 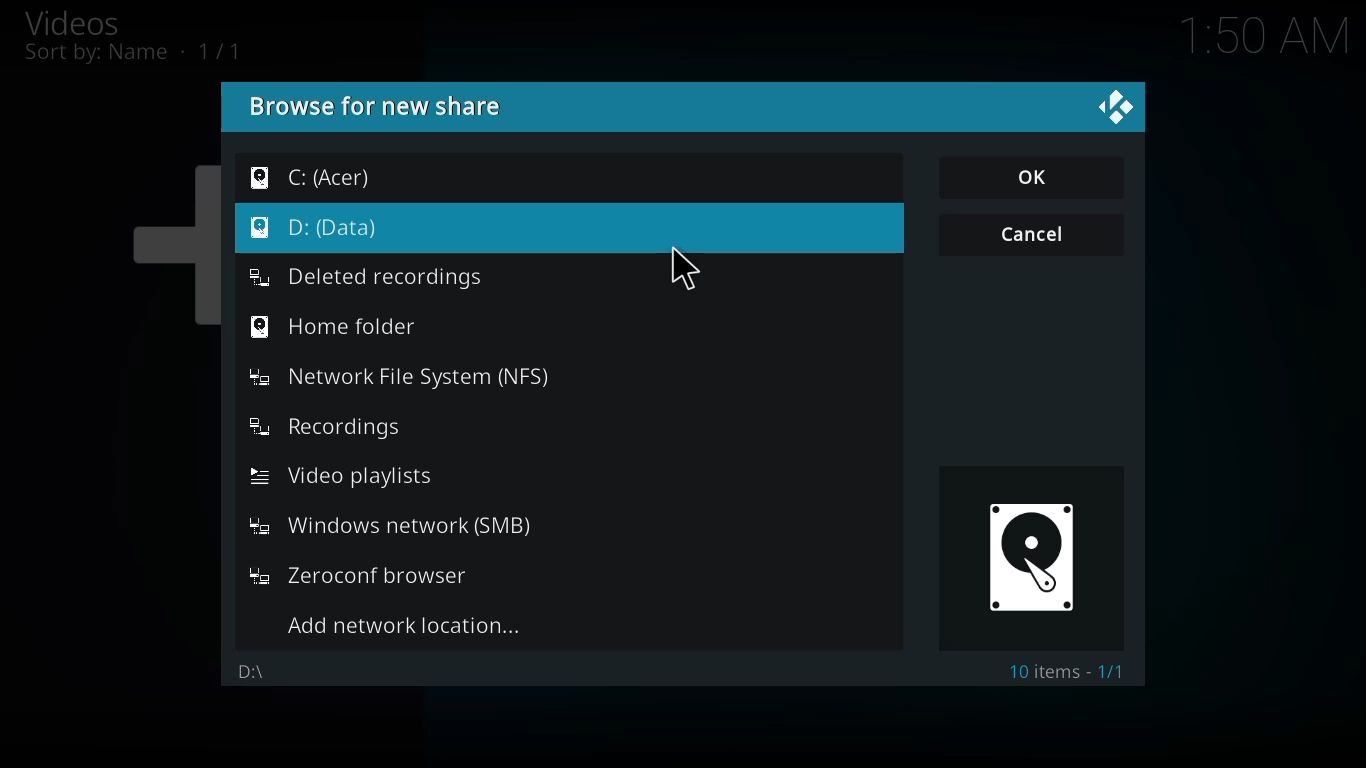 What do you see at coordinates (316, 178) in the screenshot?
I see `c` at bounding box center [316, 178].